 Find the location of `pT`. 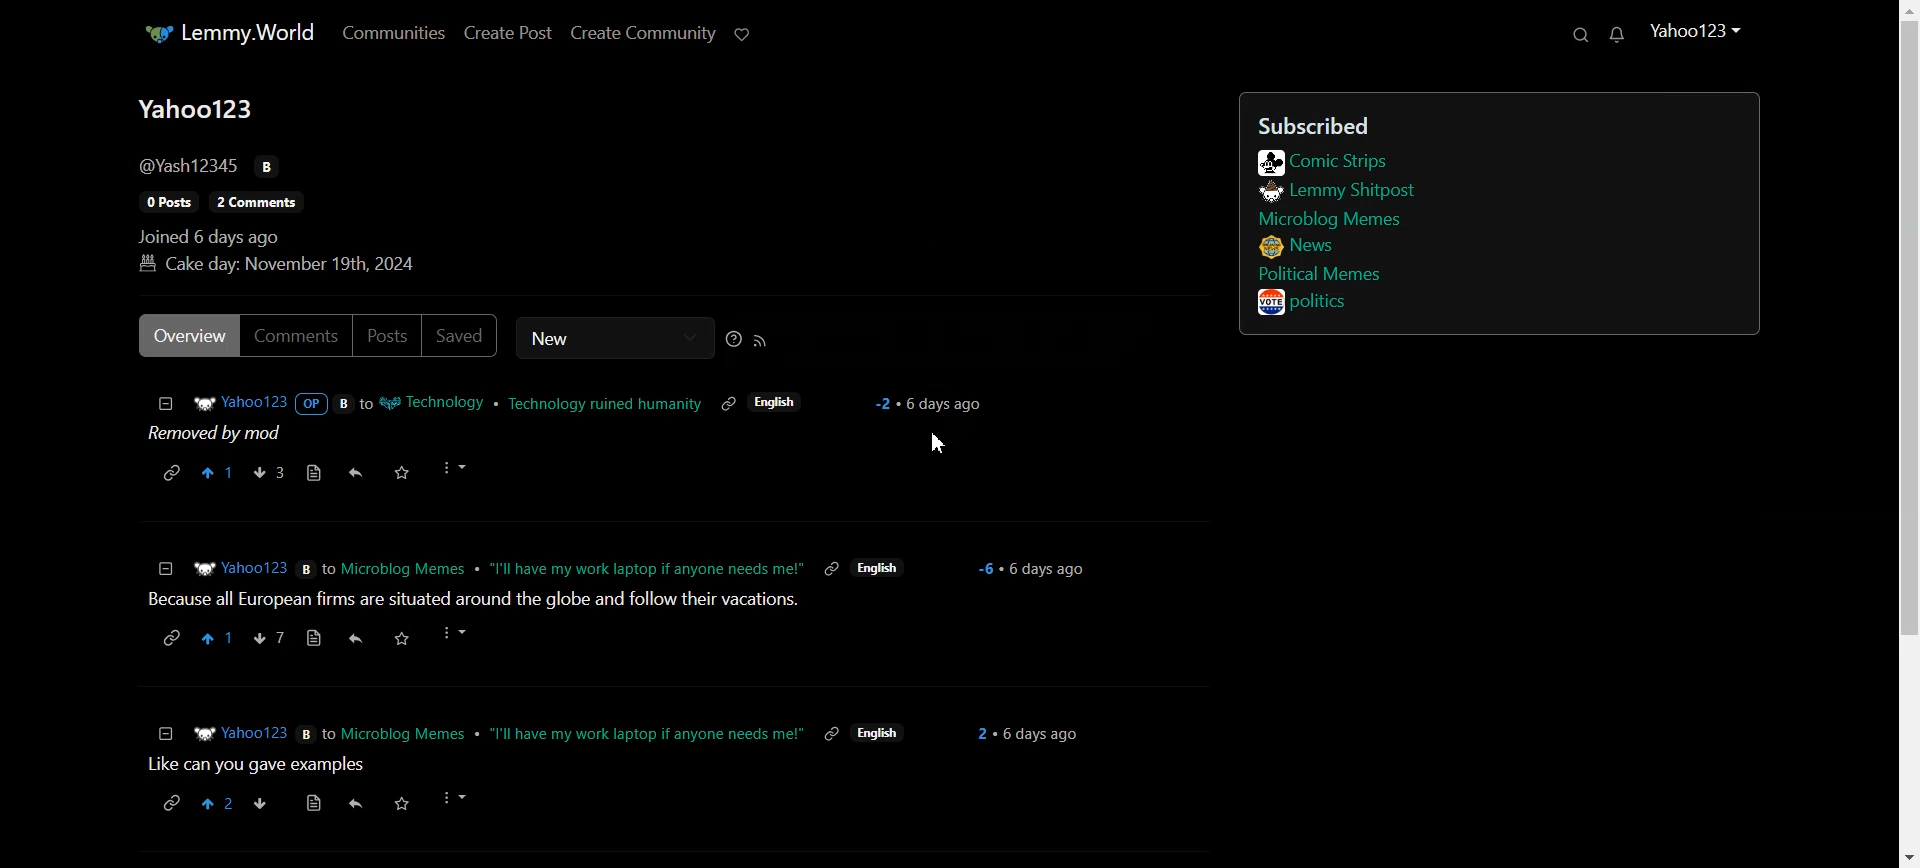

pT is located at coordinates (511, 1518).